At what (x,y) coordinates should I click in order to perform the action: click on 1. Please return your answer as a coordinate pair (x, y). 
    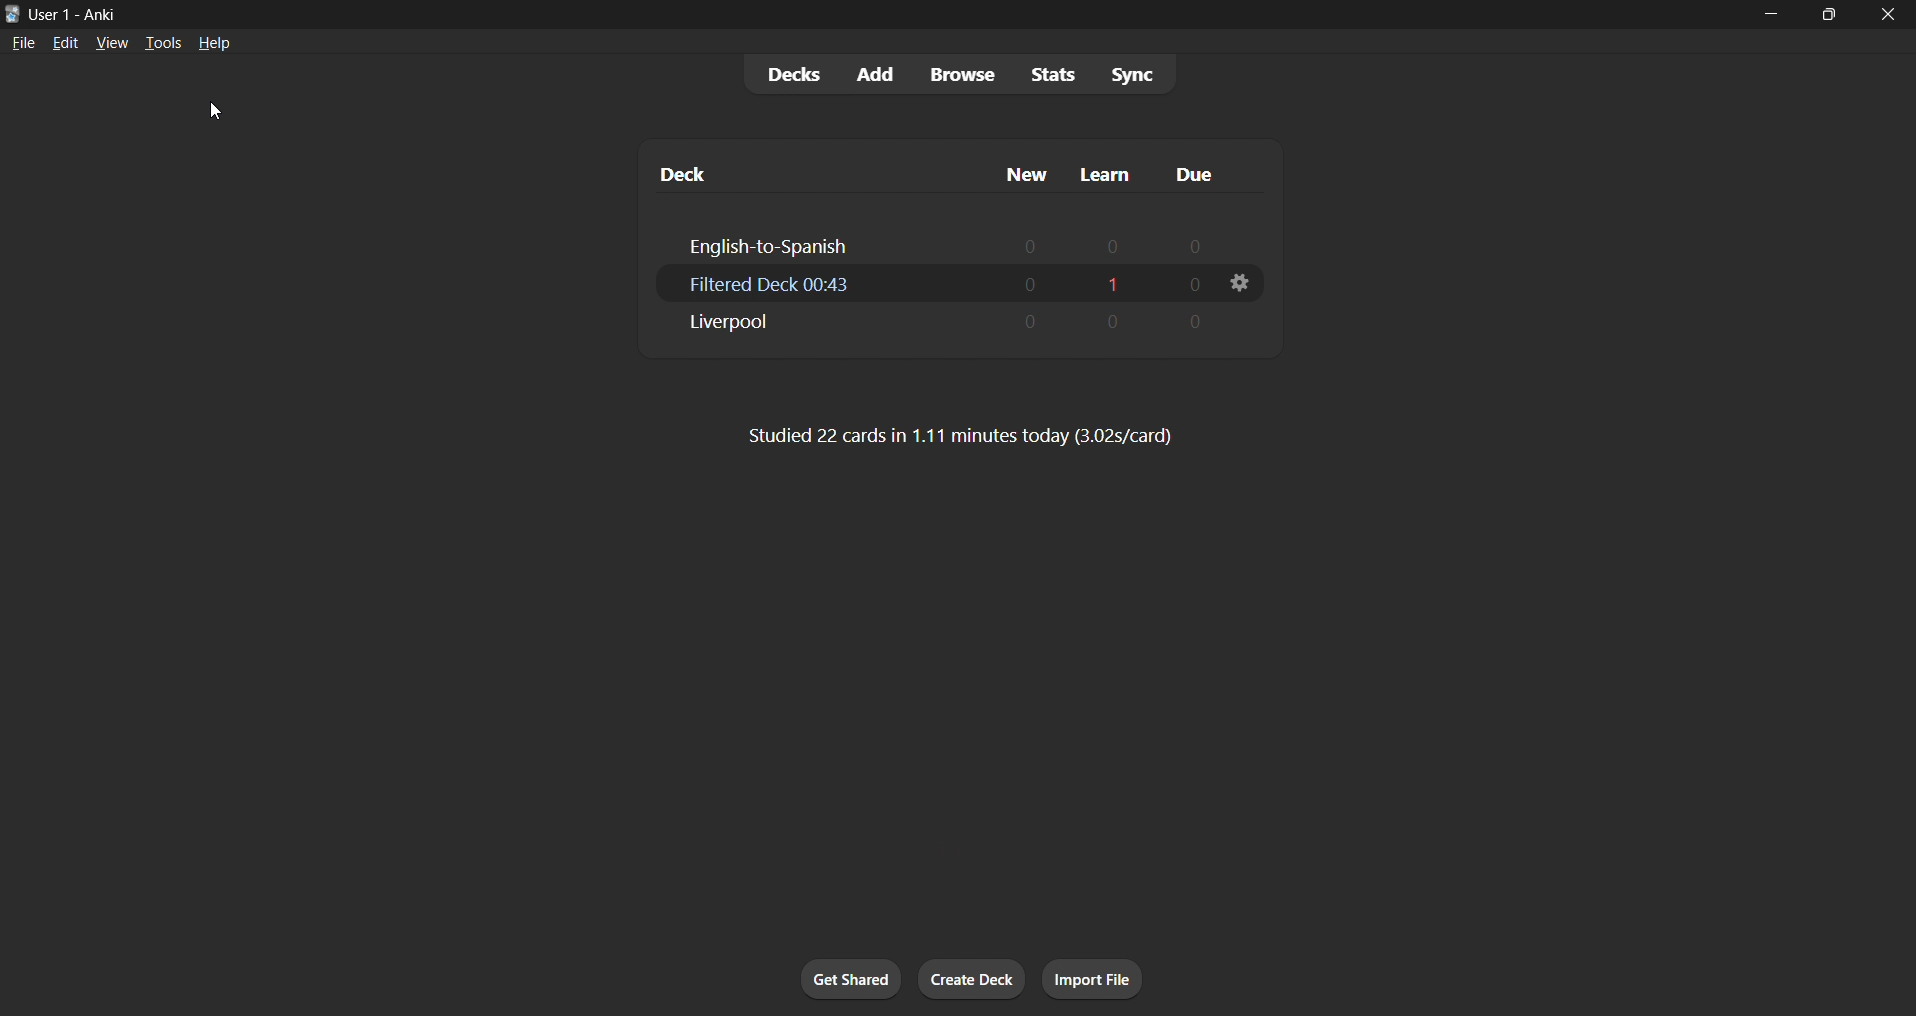
    Looking at the image, I should click on (1109, 279).